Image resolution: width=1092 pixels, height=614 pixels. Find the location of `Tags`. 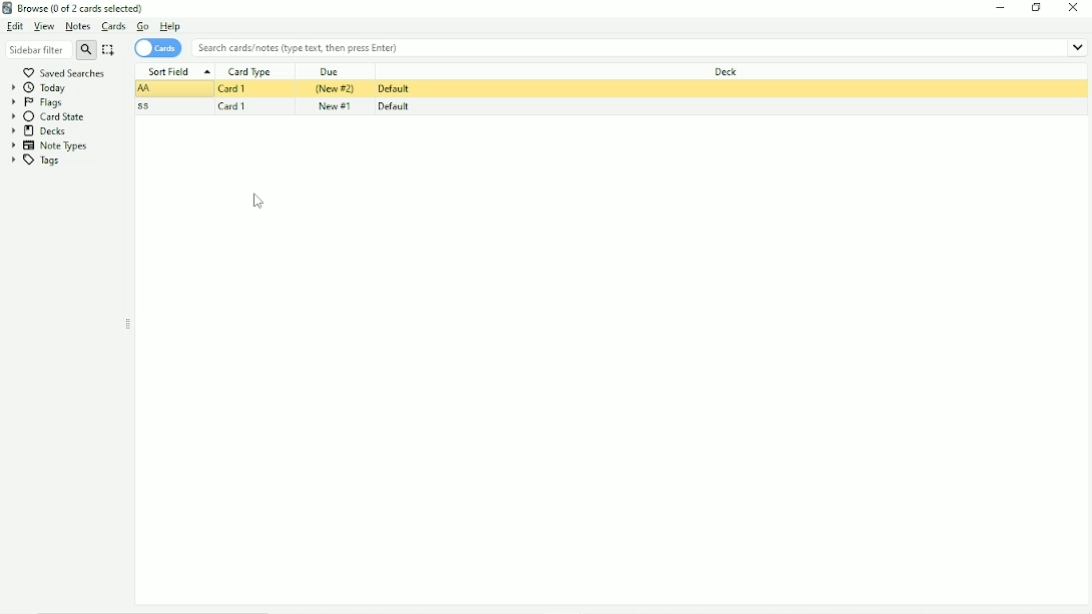

Tags is located at coordinates (36, 160).